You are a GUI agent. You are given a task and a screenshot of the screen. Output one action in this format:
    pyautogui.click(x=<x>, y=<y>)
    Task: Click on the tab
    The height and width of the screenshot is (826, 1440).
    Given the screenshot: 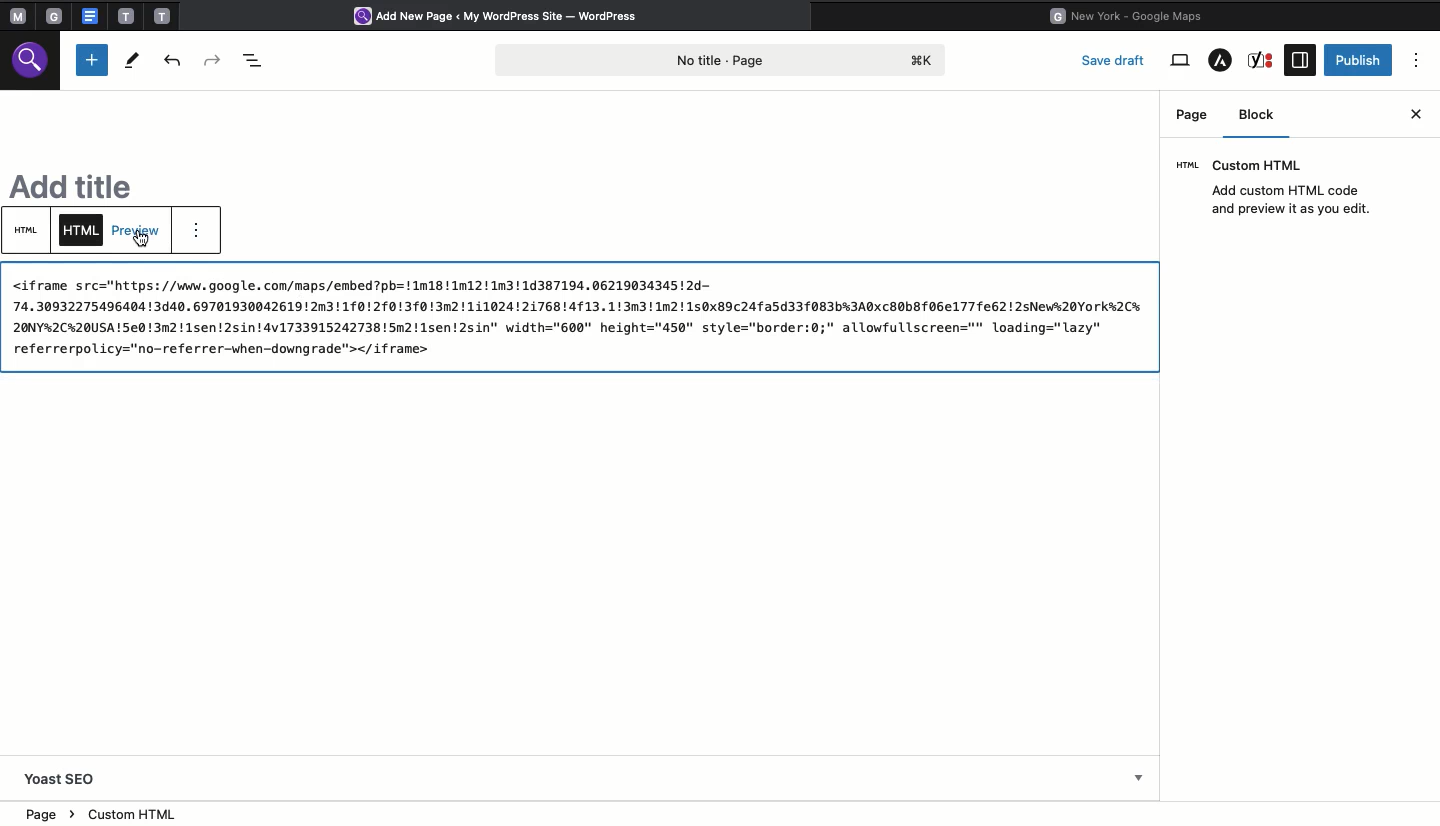 What is the action you would take?
    pyautogui.click(x=57, y=16)
    